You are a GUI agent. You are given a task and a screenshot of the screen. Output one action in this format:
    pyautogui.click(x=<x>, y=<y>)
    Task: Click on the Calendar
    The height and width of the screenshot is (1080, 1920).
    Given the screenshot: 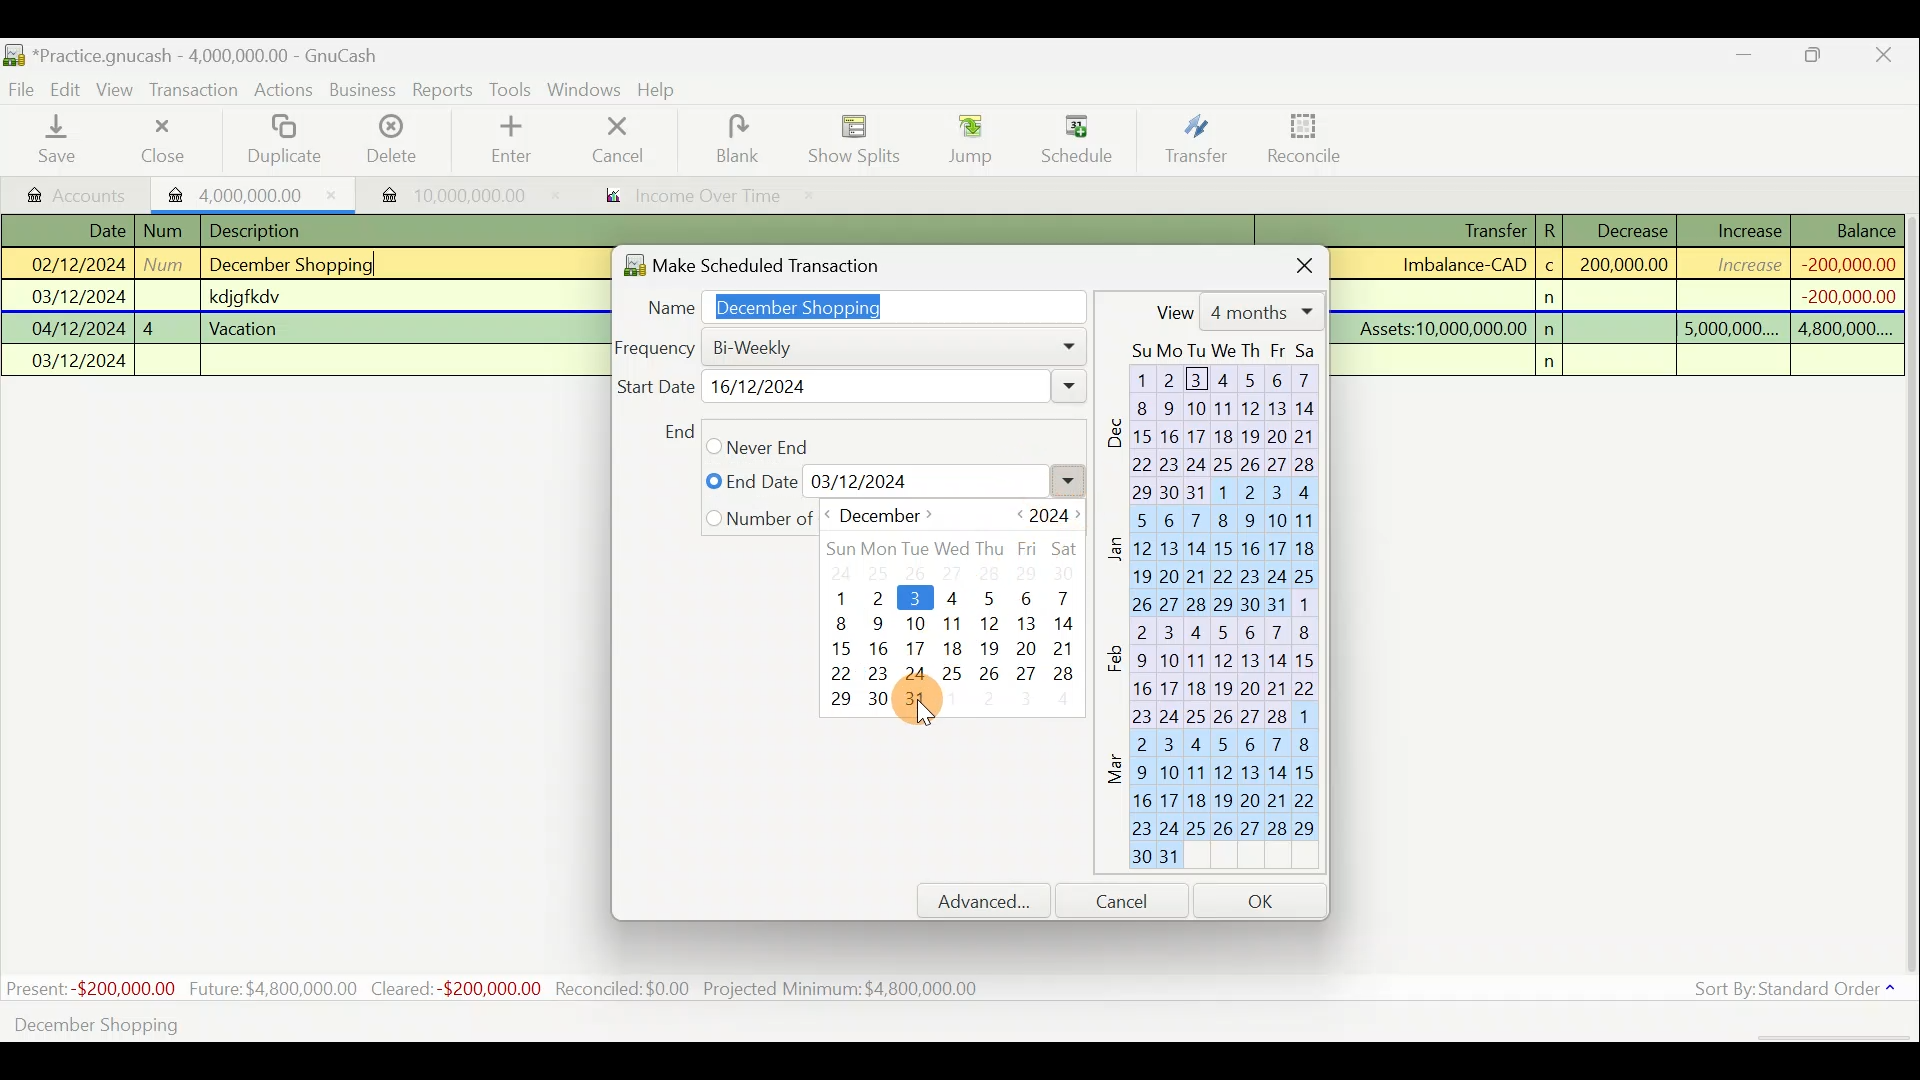 What is the action you would take?
    pyautogui.click(x=1220, y=611)
    